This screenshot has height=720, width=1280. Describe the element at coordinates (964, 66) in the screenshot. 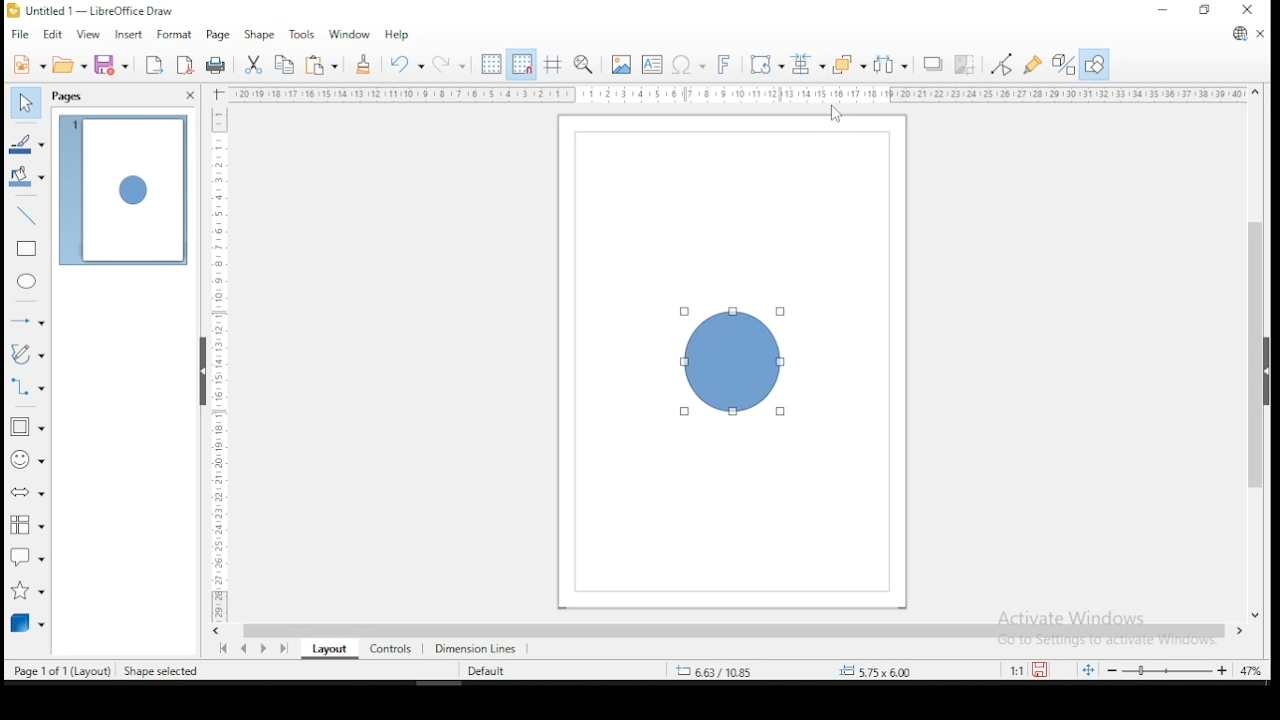

I see `crop` at that location.